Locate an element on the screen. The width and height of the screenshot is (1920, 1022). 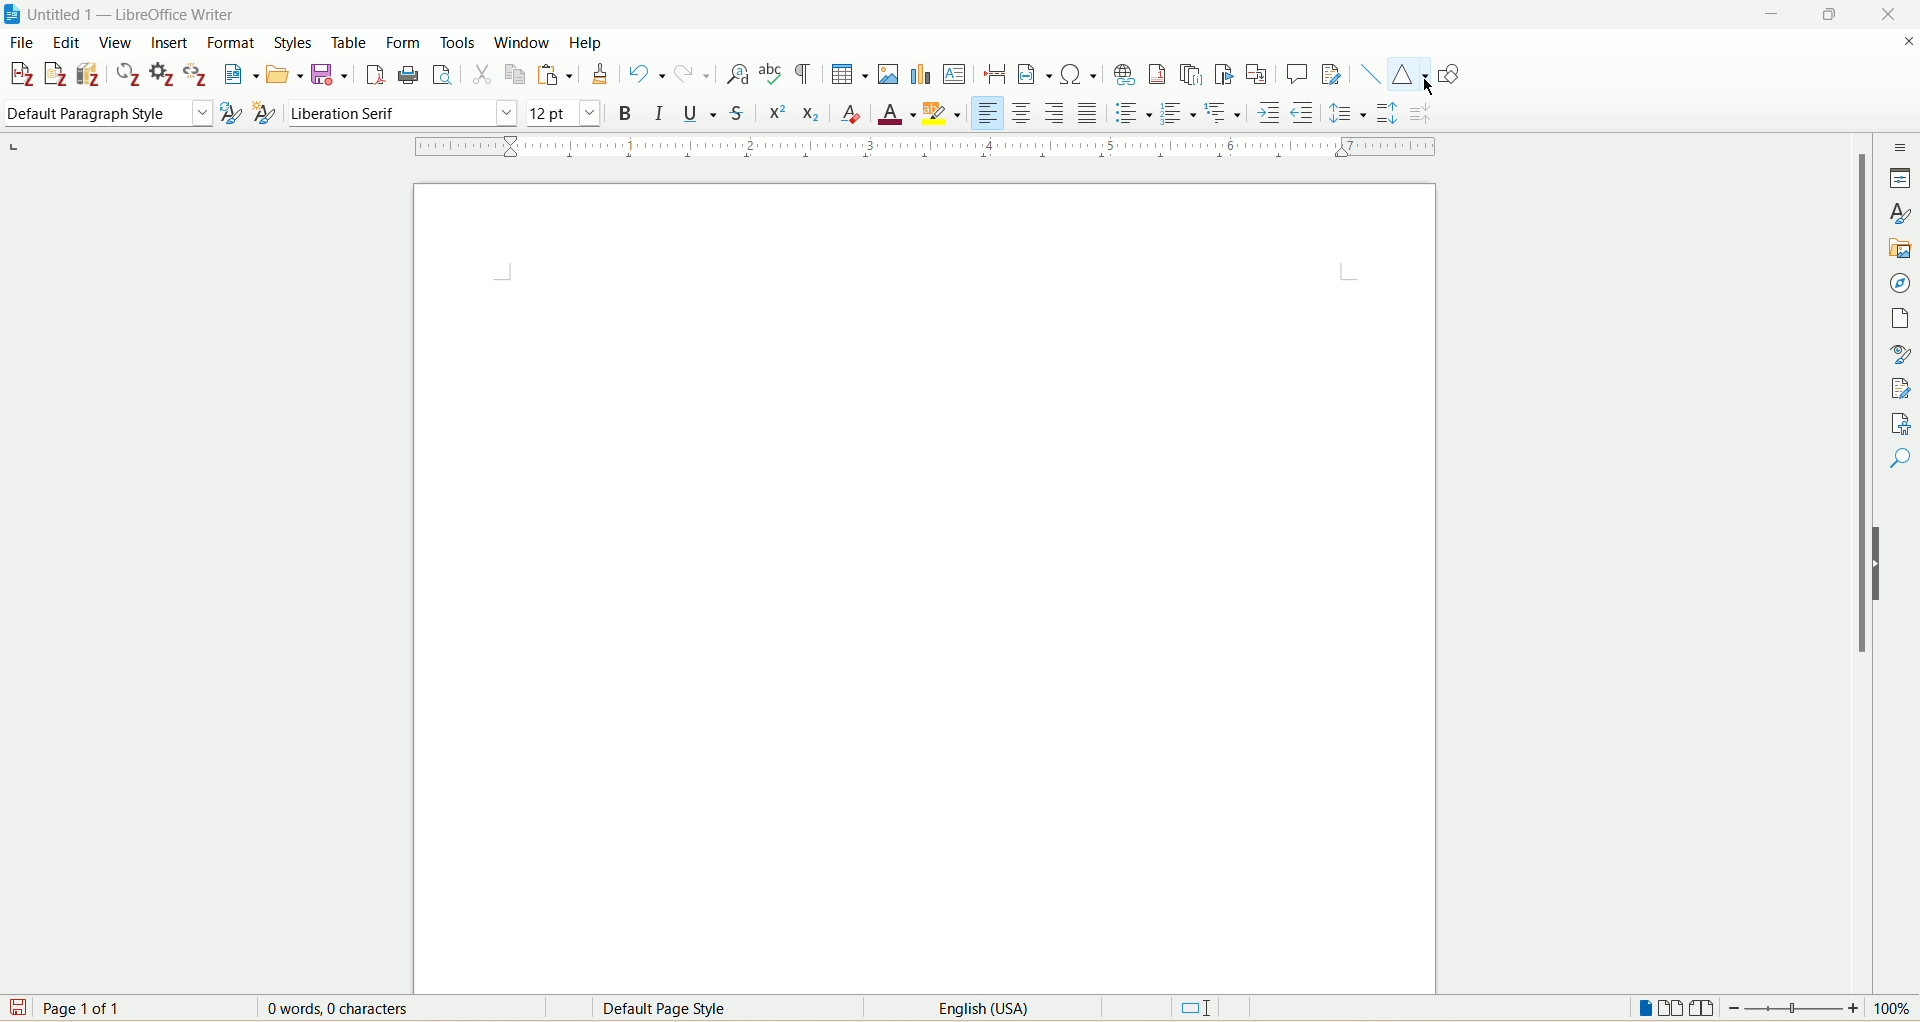
font color is located at coordinates (898, 113).